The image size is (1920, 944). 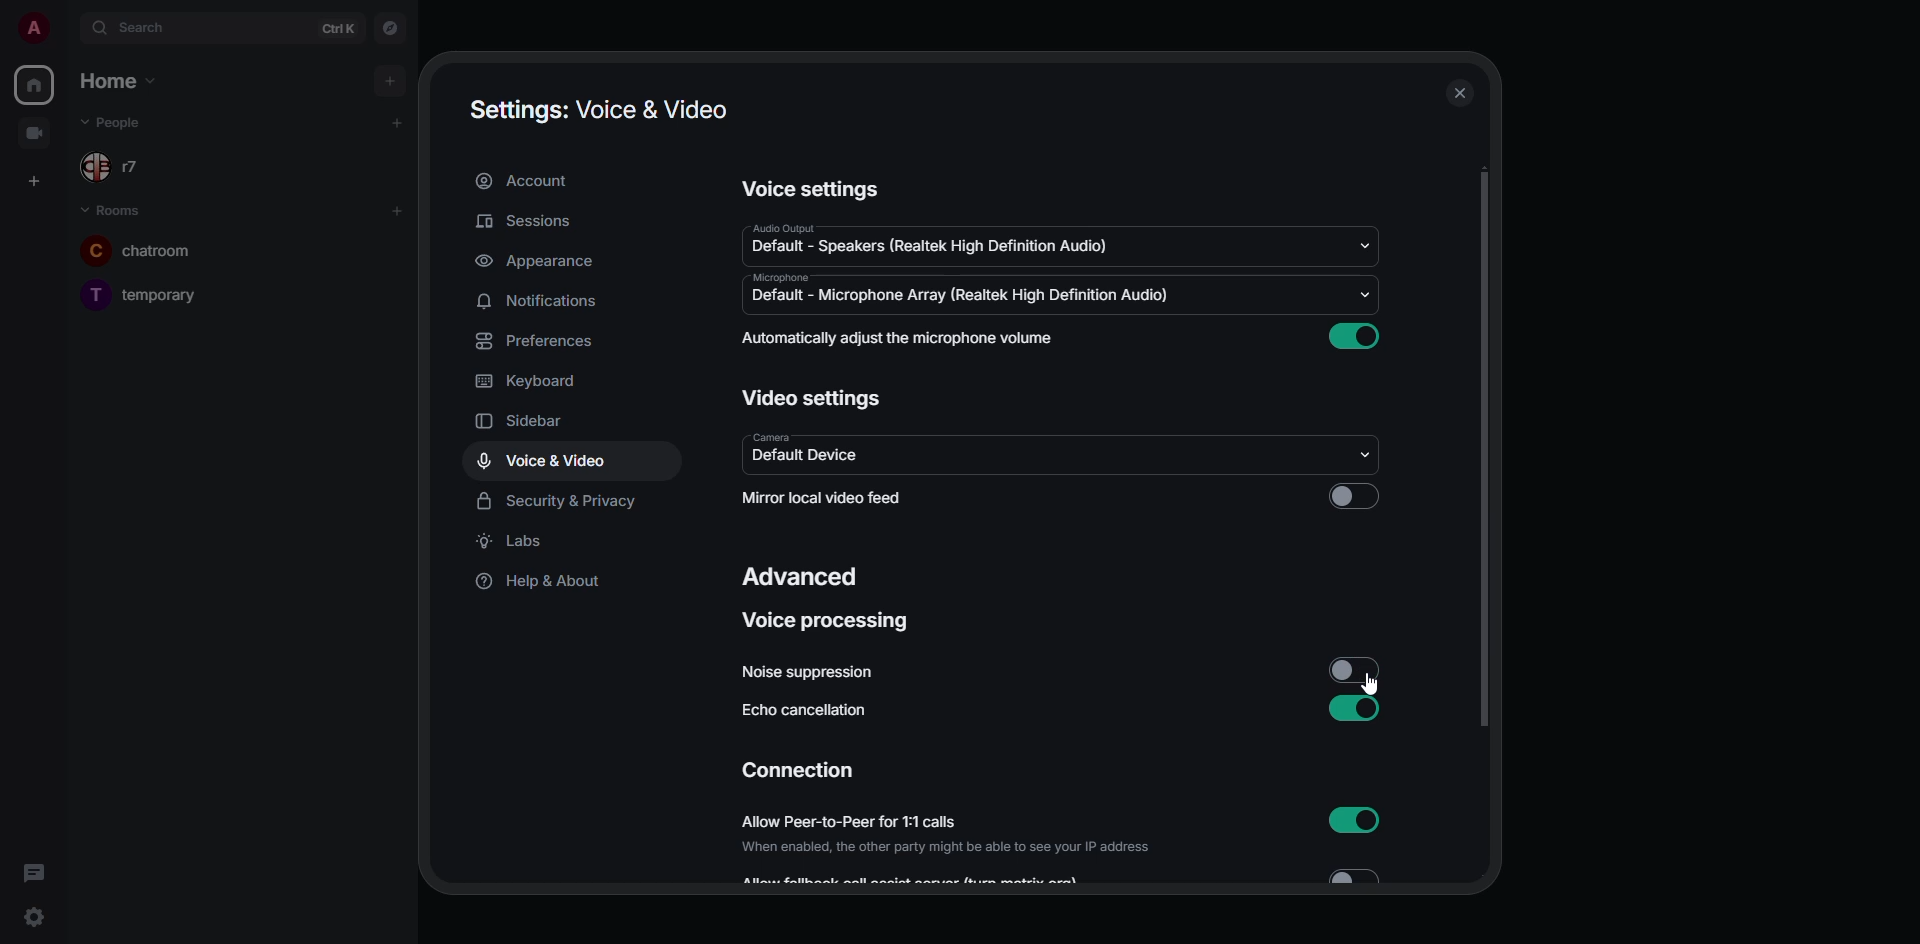 What do you see at coordinates (783, 227) in the screenshot?
I see `audio output` at bounding box center [783, 227].